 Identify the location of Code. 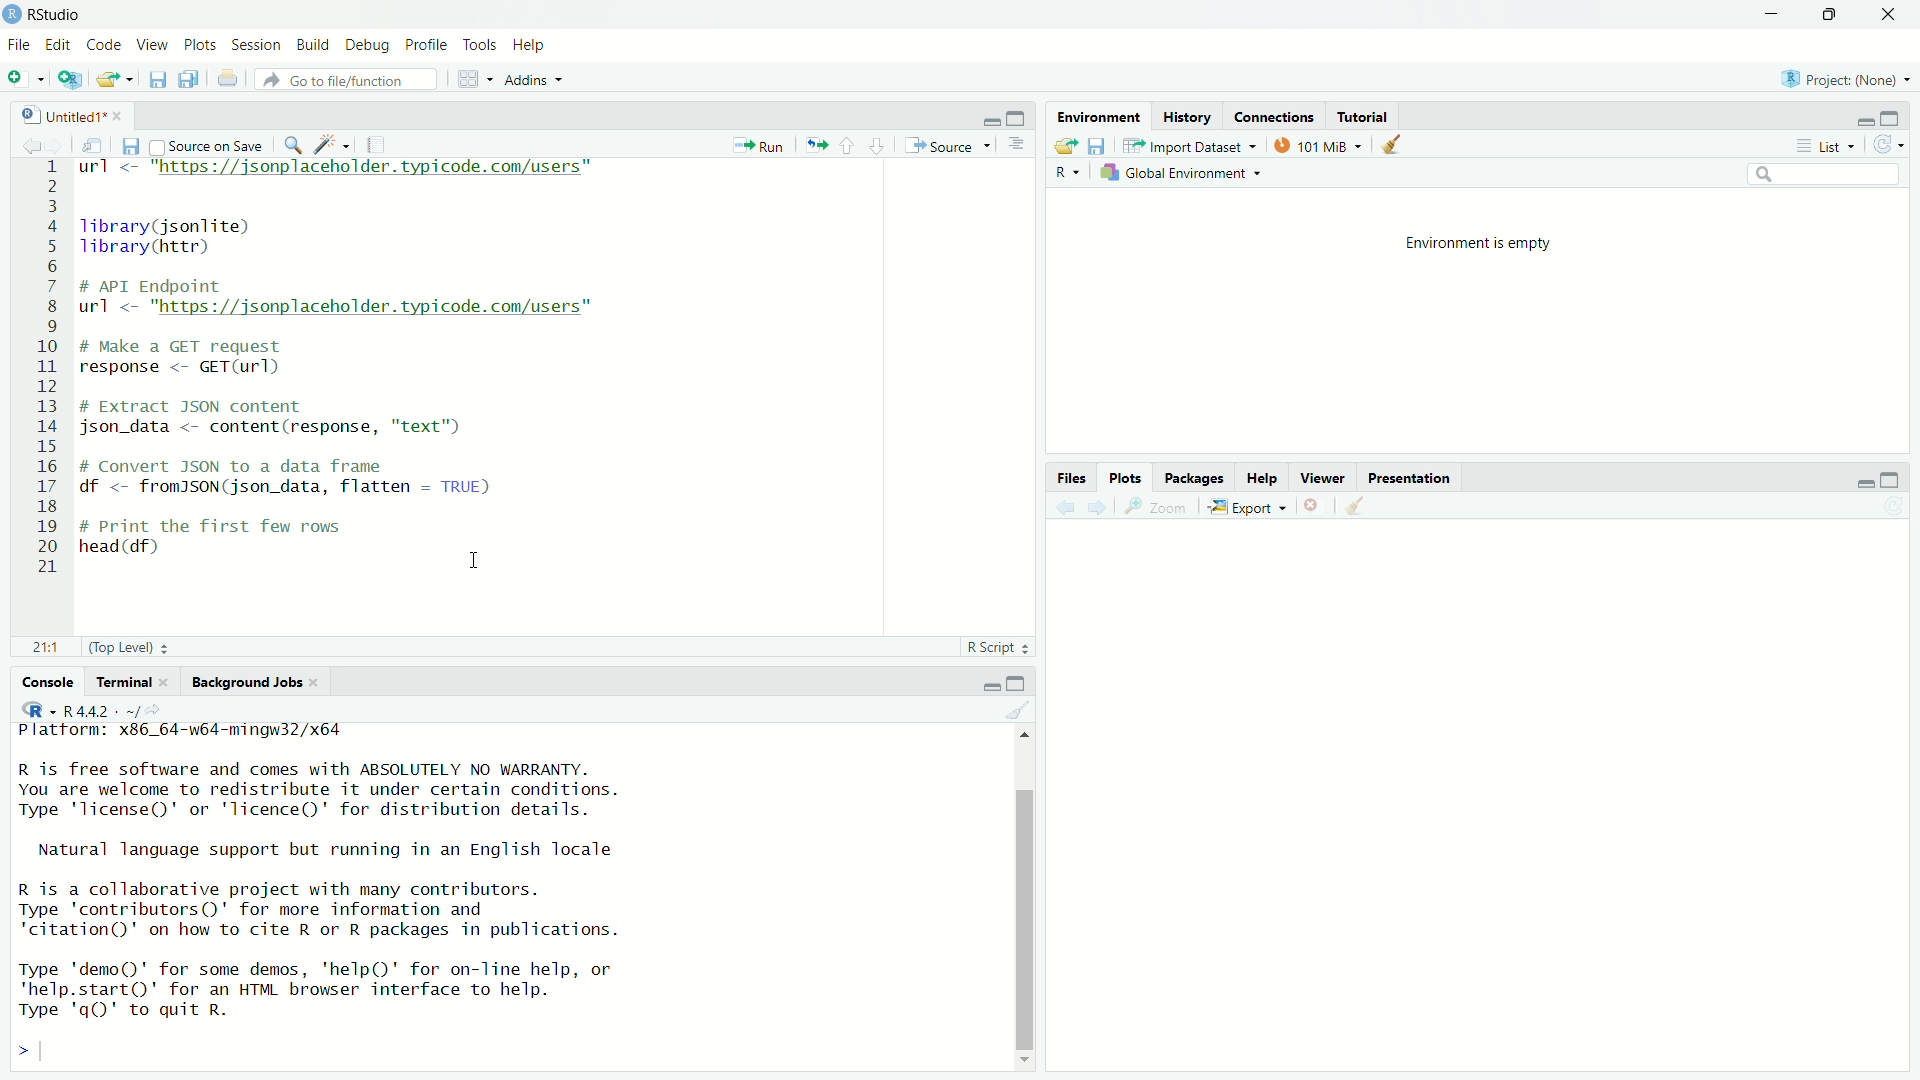
(103, 46).